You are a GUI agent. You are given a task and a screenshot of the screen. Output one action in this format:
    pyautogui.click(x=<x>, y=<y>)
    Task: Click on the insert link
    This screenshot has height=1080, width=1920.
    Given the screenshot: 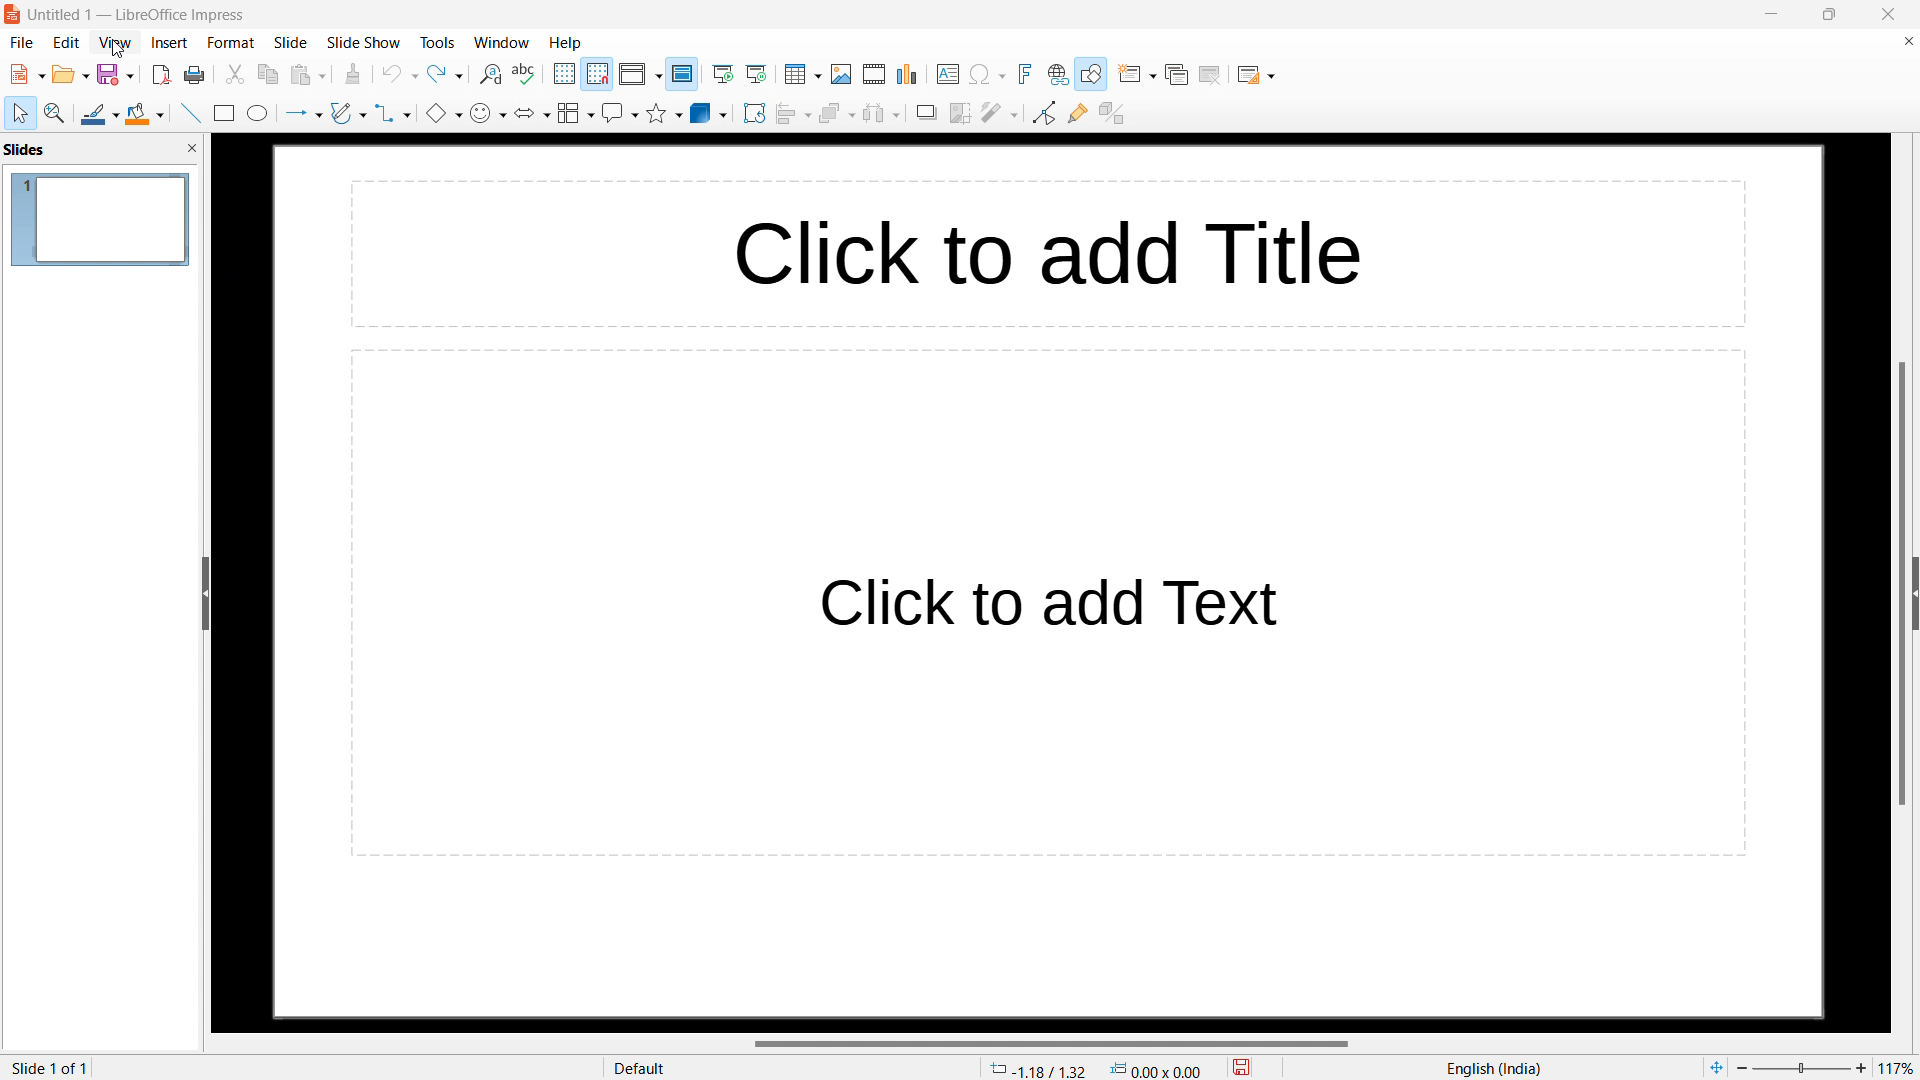 What is the action you would take?
    pyautogui.click(x=1058, y=75)
    